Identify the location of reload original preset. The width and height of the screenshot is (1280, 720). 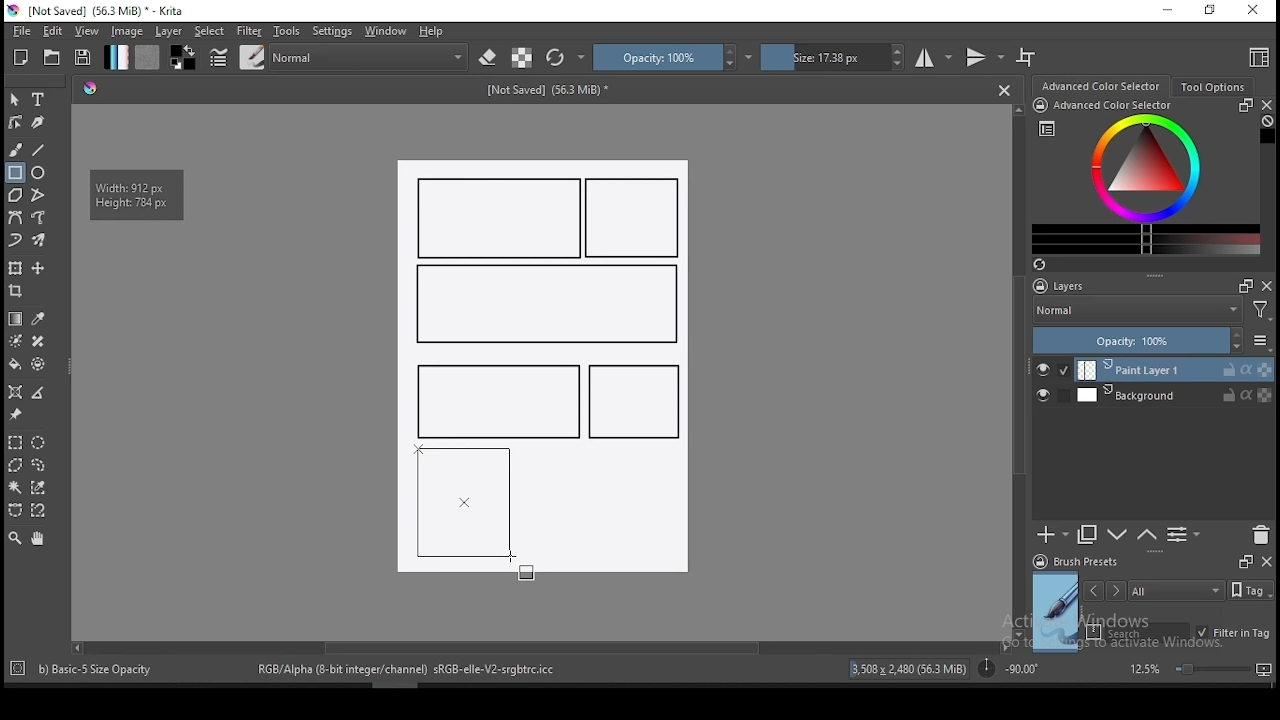
(566, 57).